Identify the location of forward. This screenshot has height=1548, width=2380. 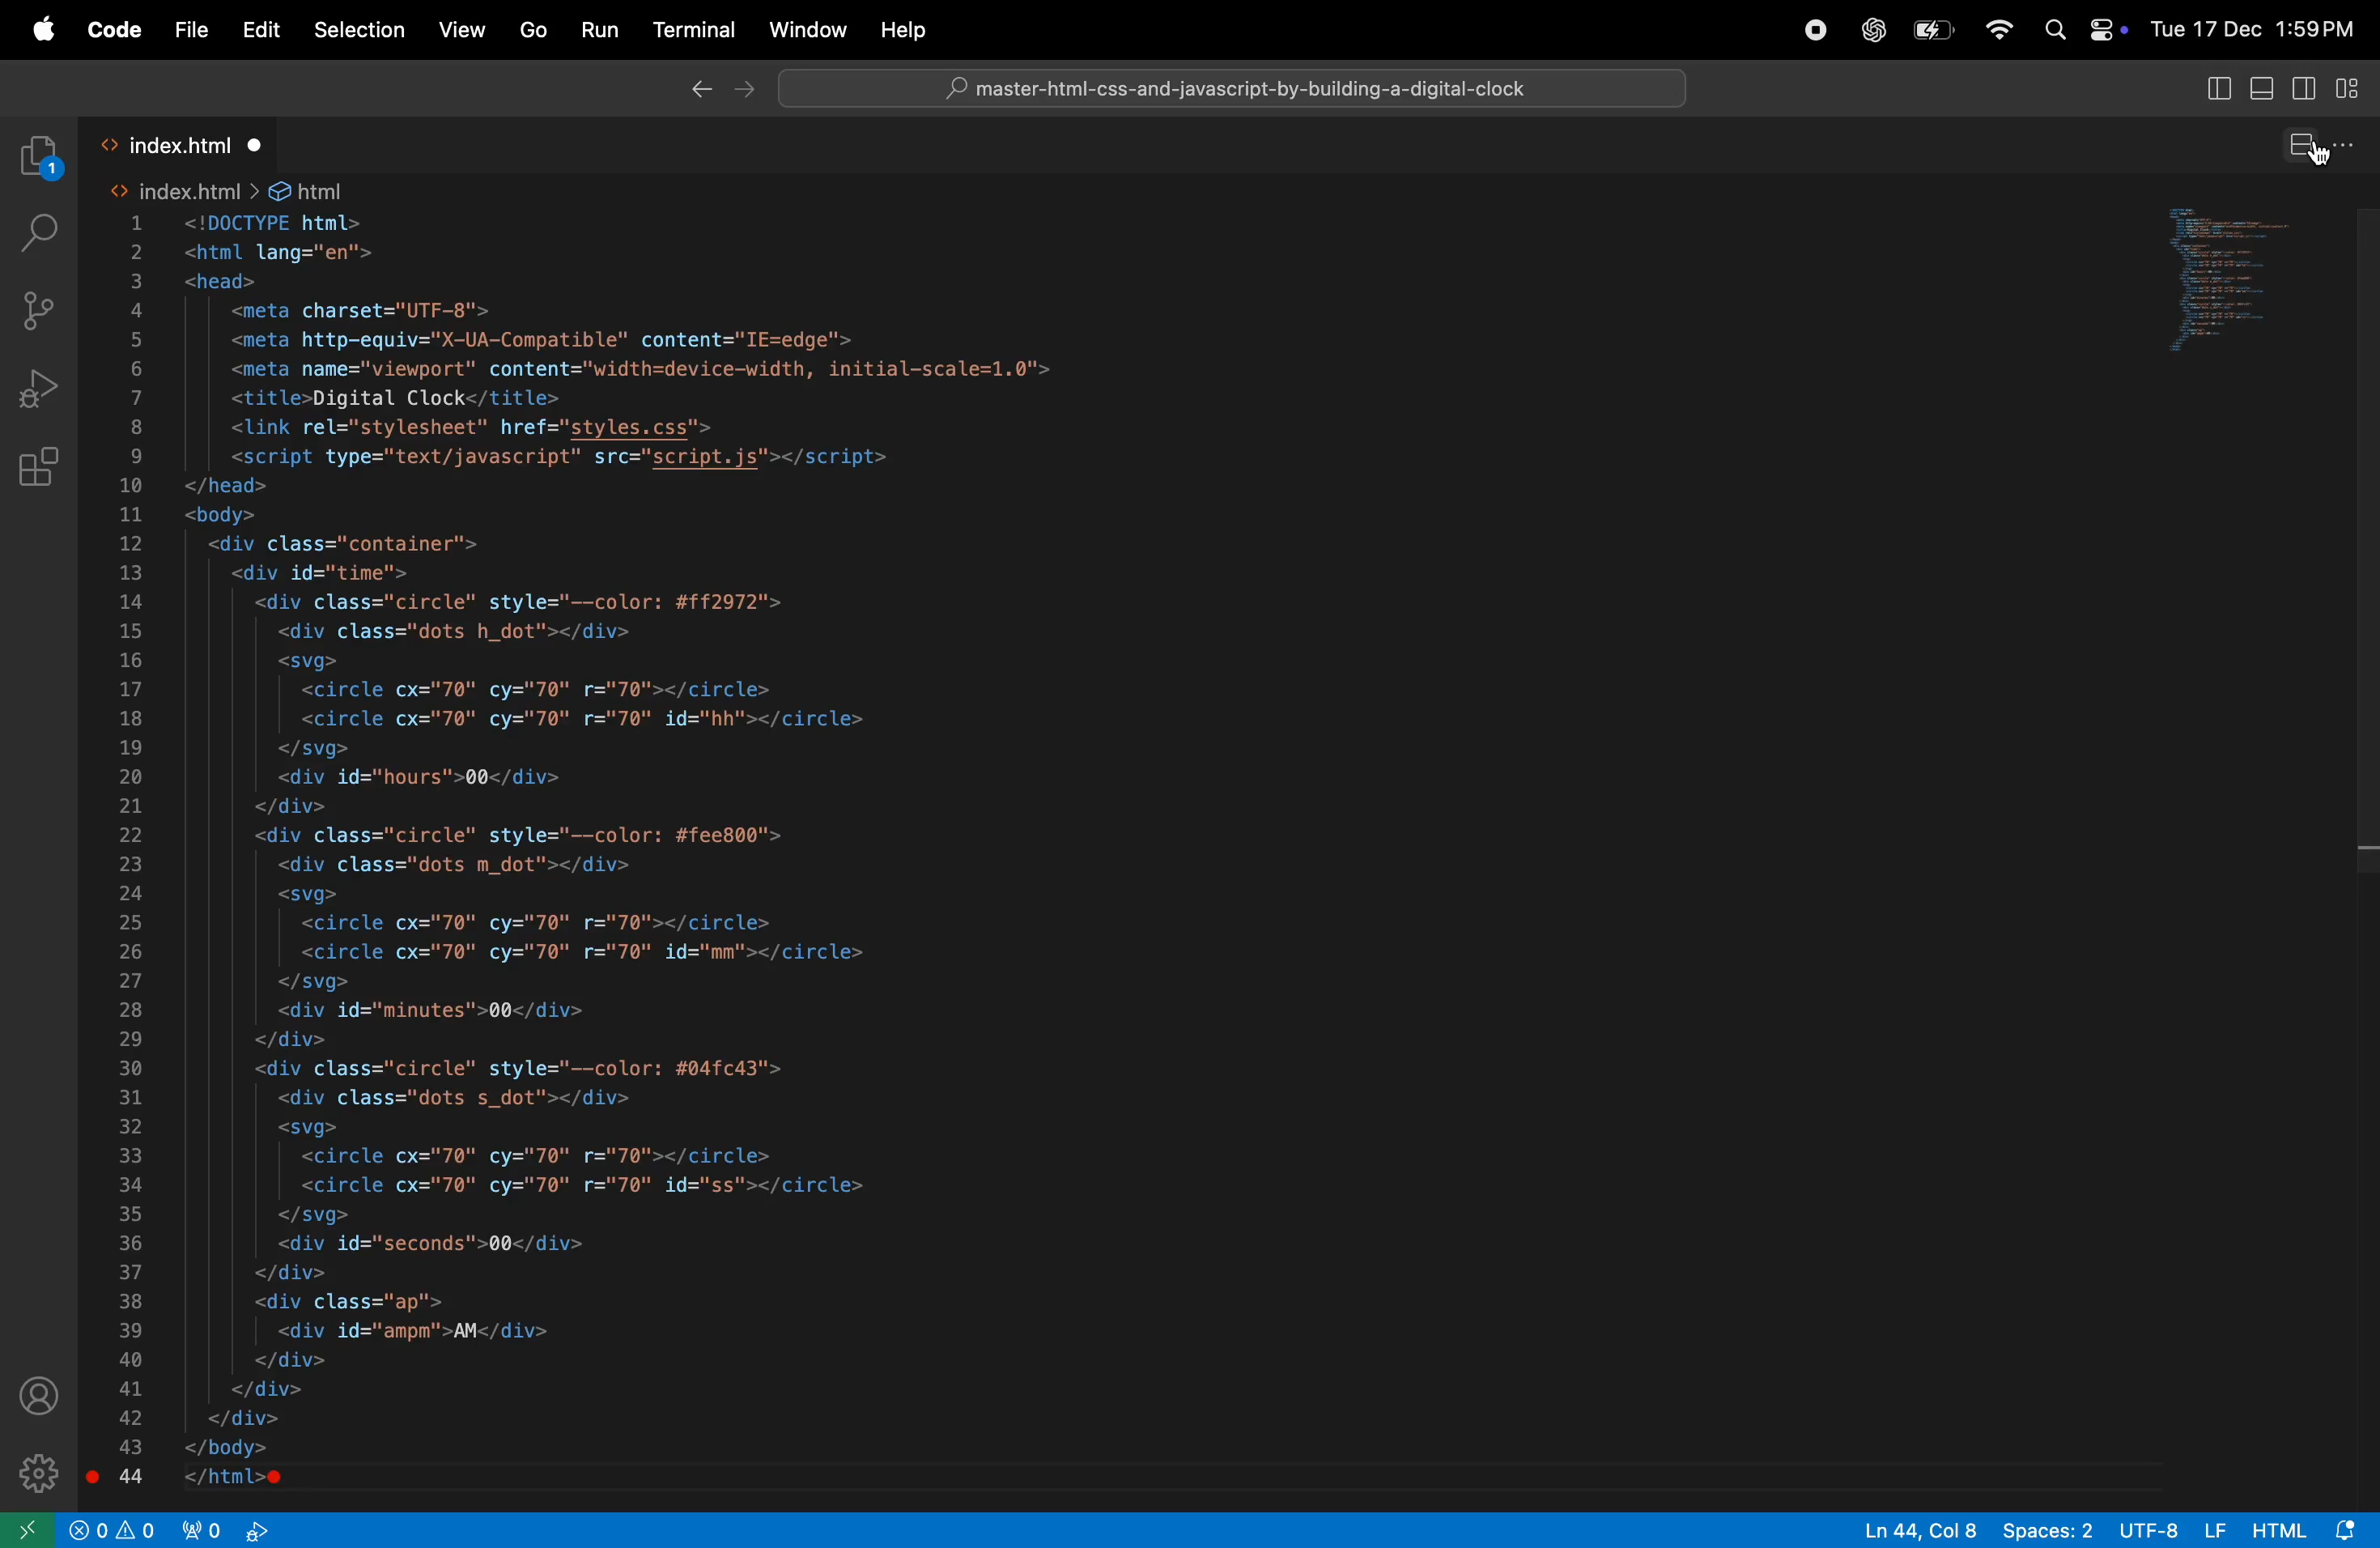
(746, 88).